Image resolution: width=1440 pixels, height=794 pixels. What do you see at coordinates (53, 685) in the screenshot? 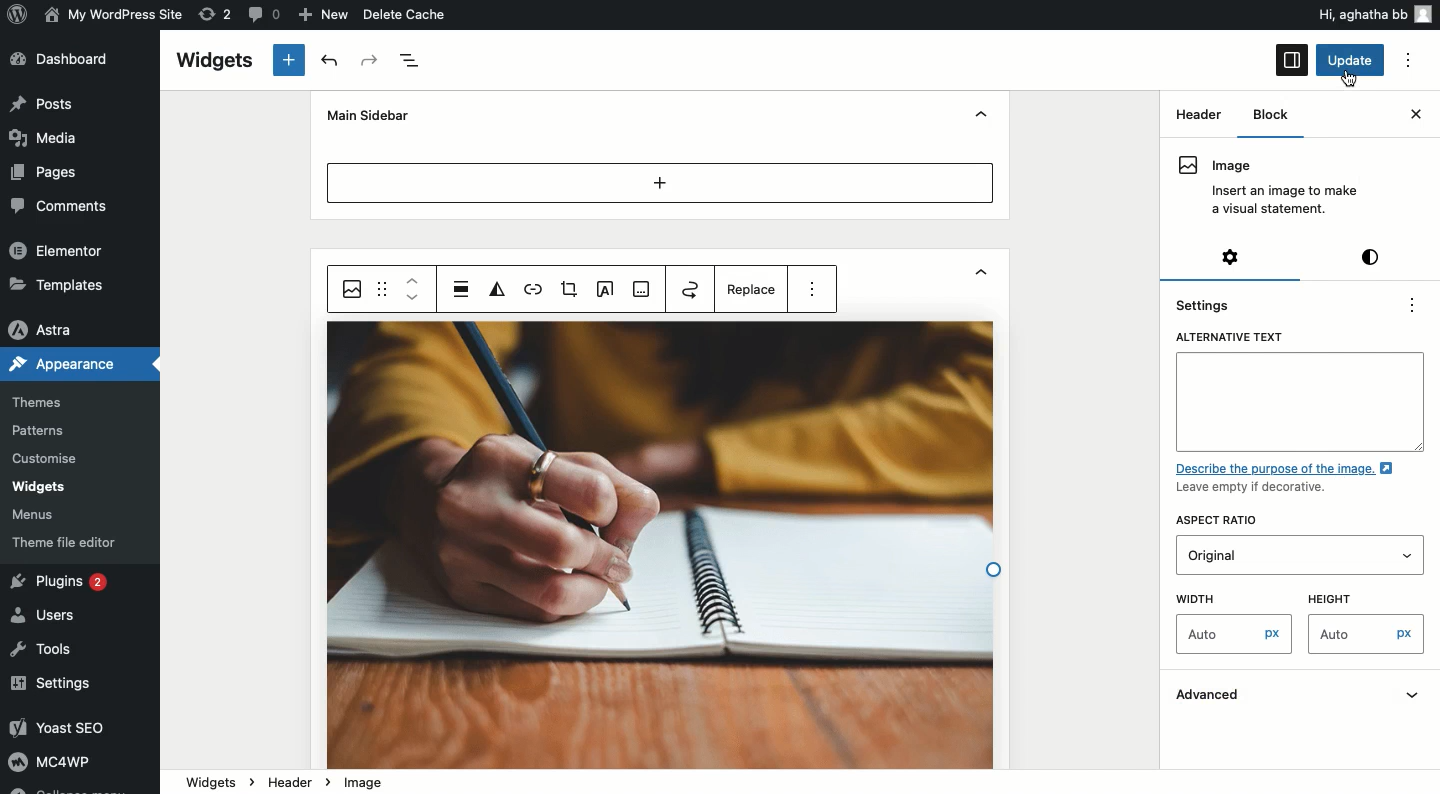
I see `Settings` at bounding box center [53, 685].